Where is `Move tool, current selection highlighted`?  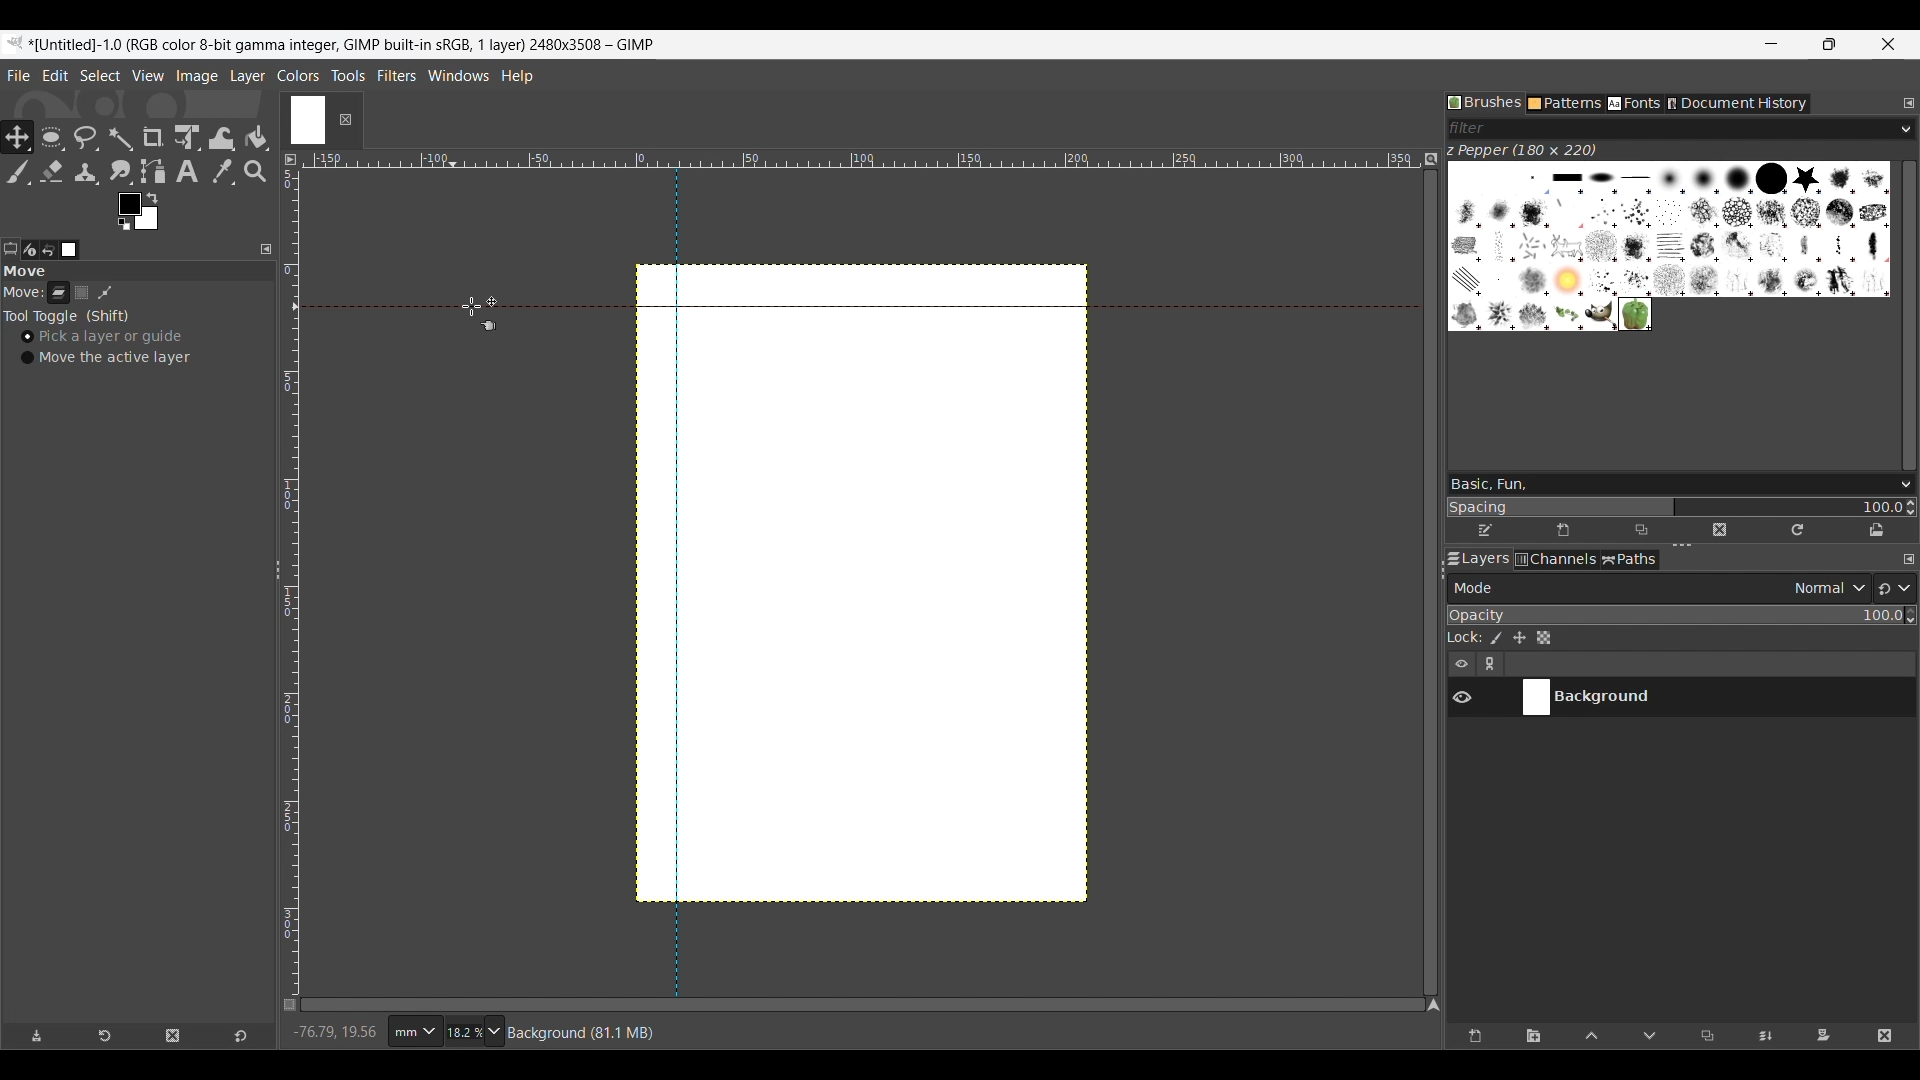
Move tool, current selection highlighted is located at coordinates (15, 135).